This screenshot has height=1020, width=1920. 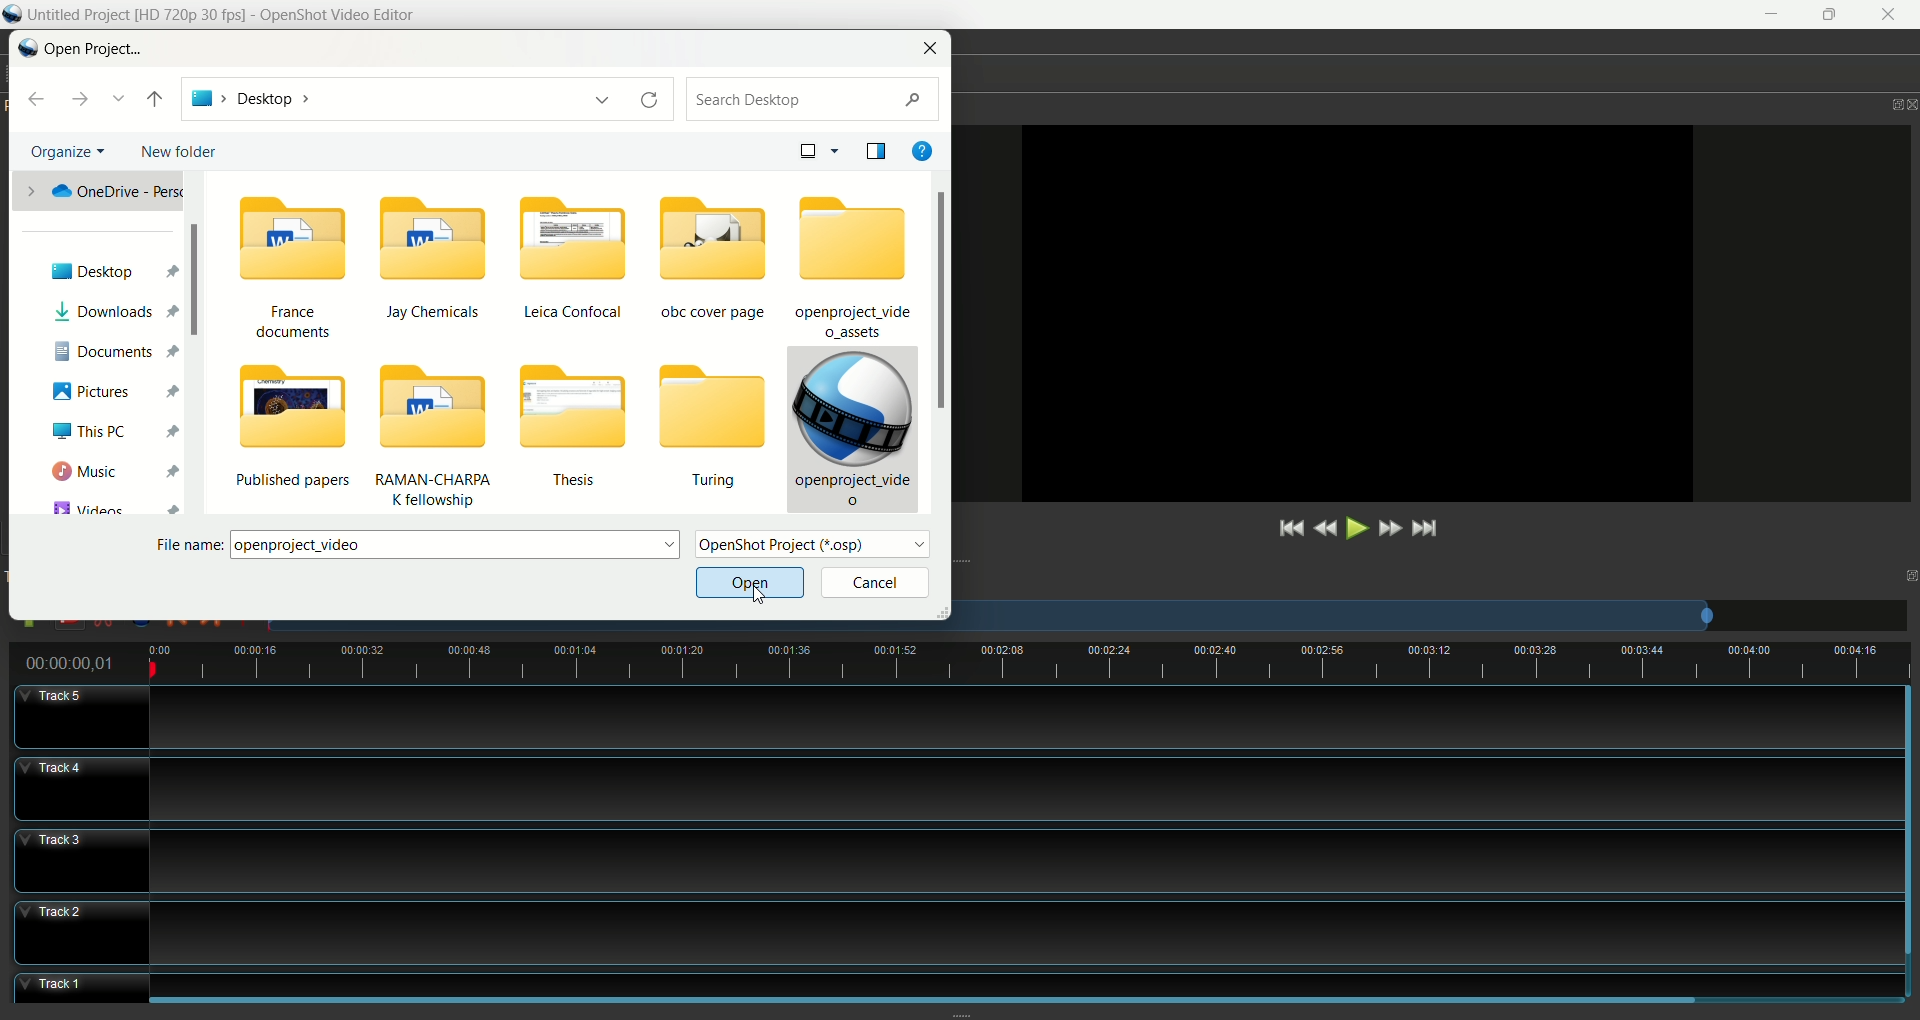 I want to click on track 2, so click(x=949, y=930).